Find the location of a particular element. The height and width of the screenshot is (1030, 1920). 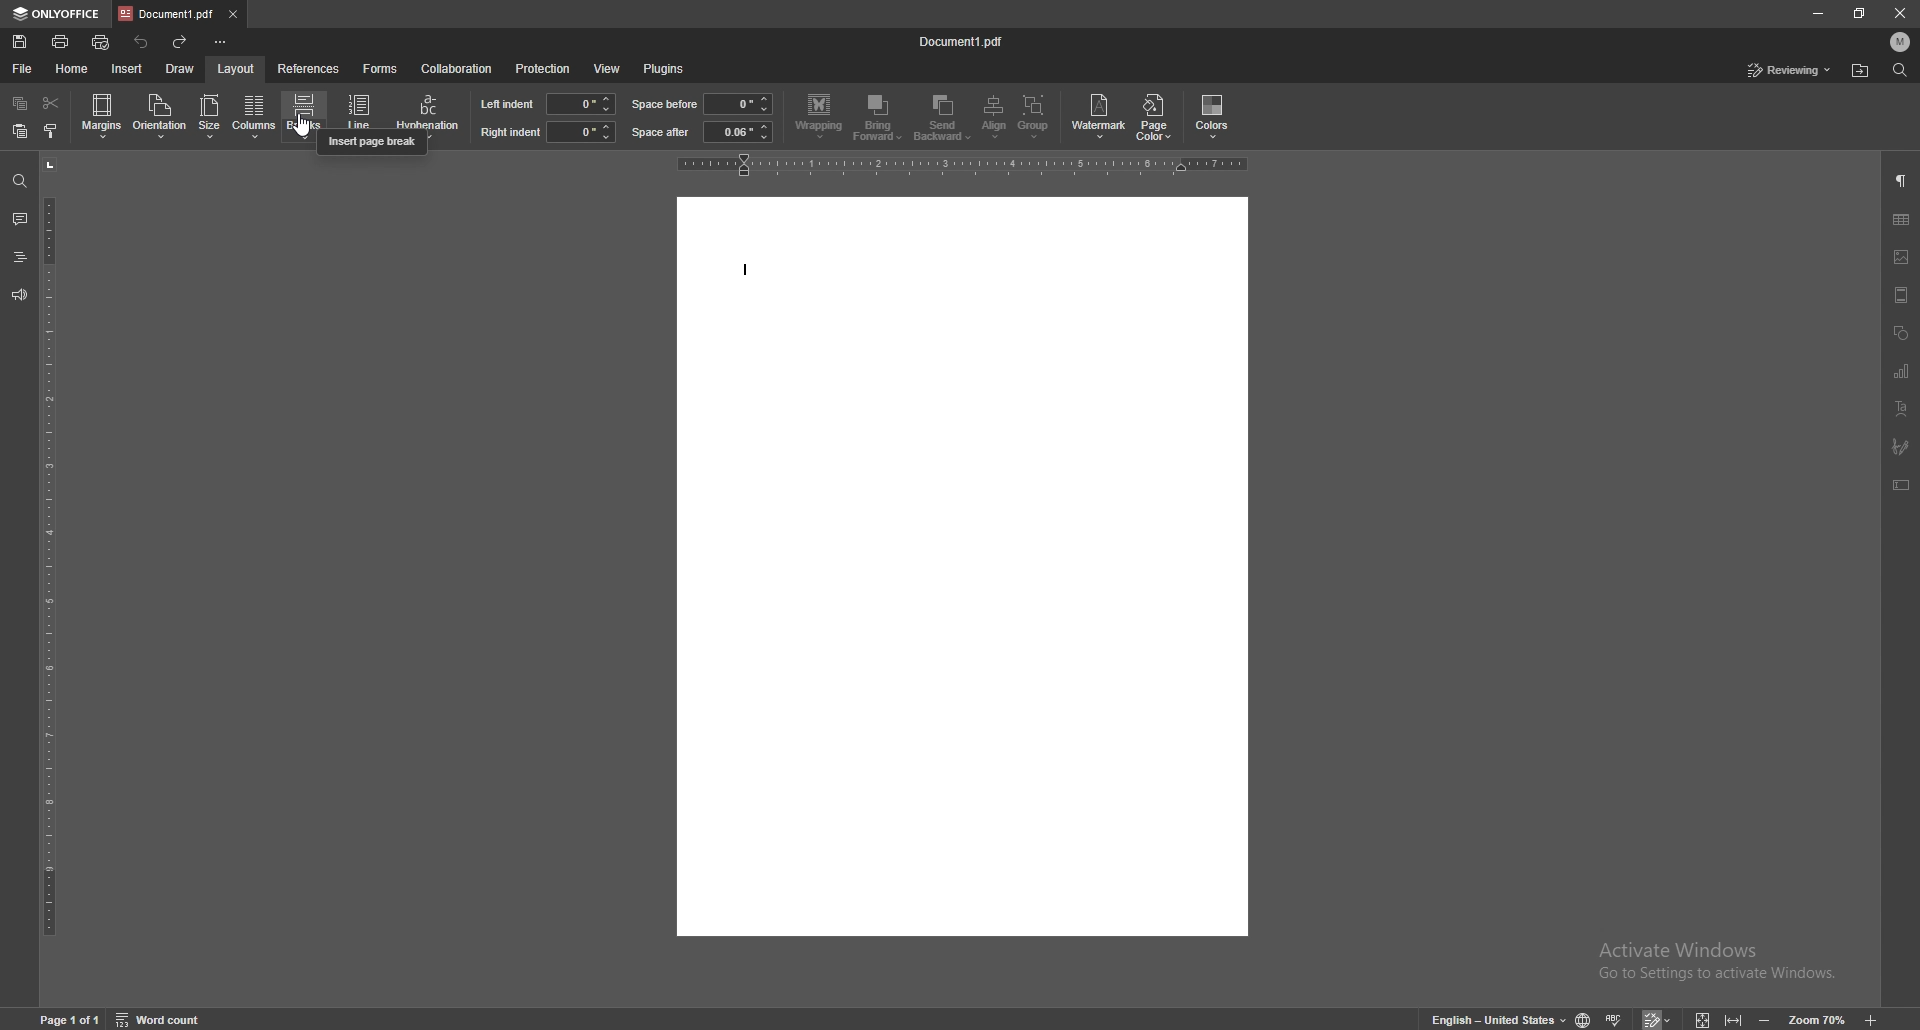

references is located at coordinates (309, 67).